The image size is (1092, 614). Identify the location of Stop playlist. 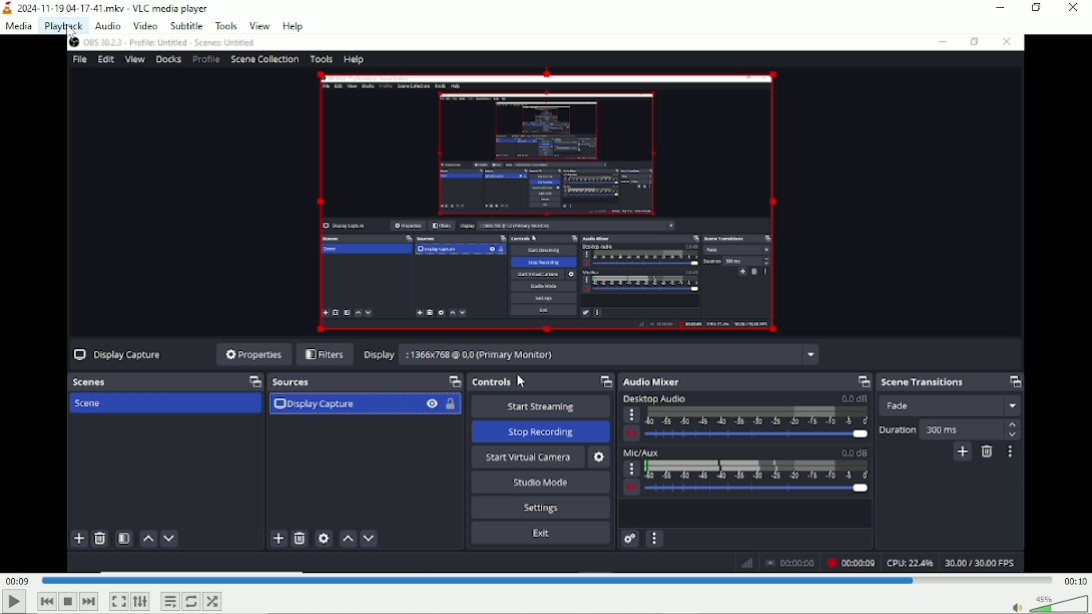
(68, 602).